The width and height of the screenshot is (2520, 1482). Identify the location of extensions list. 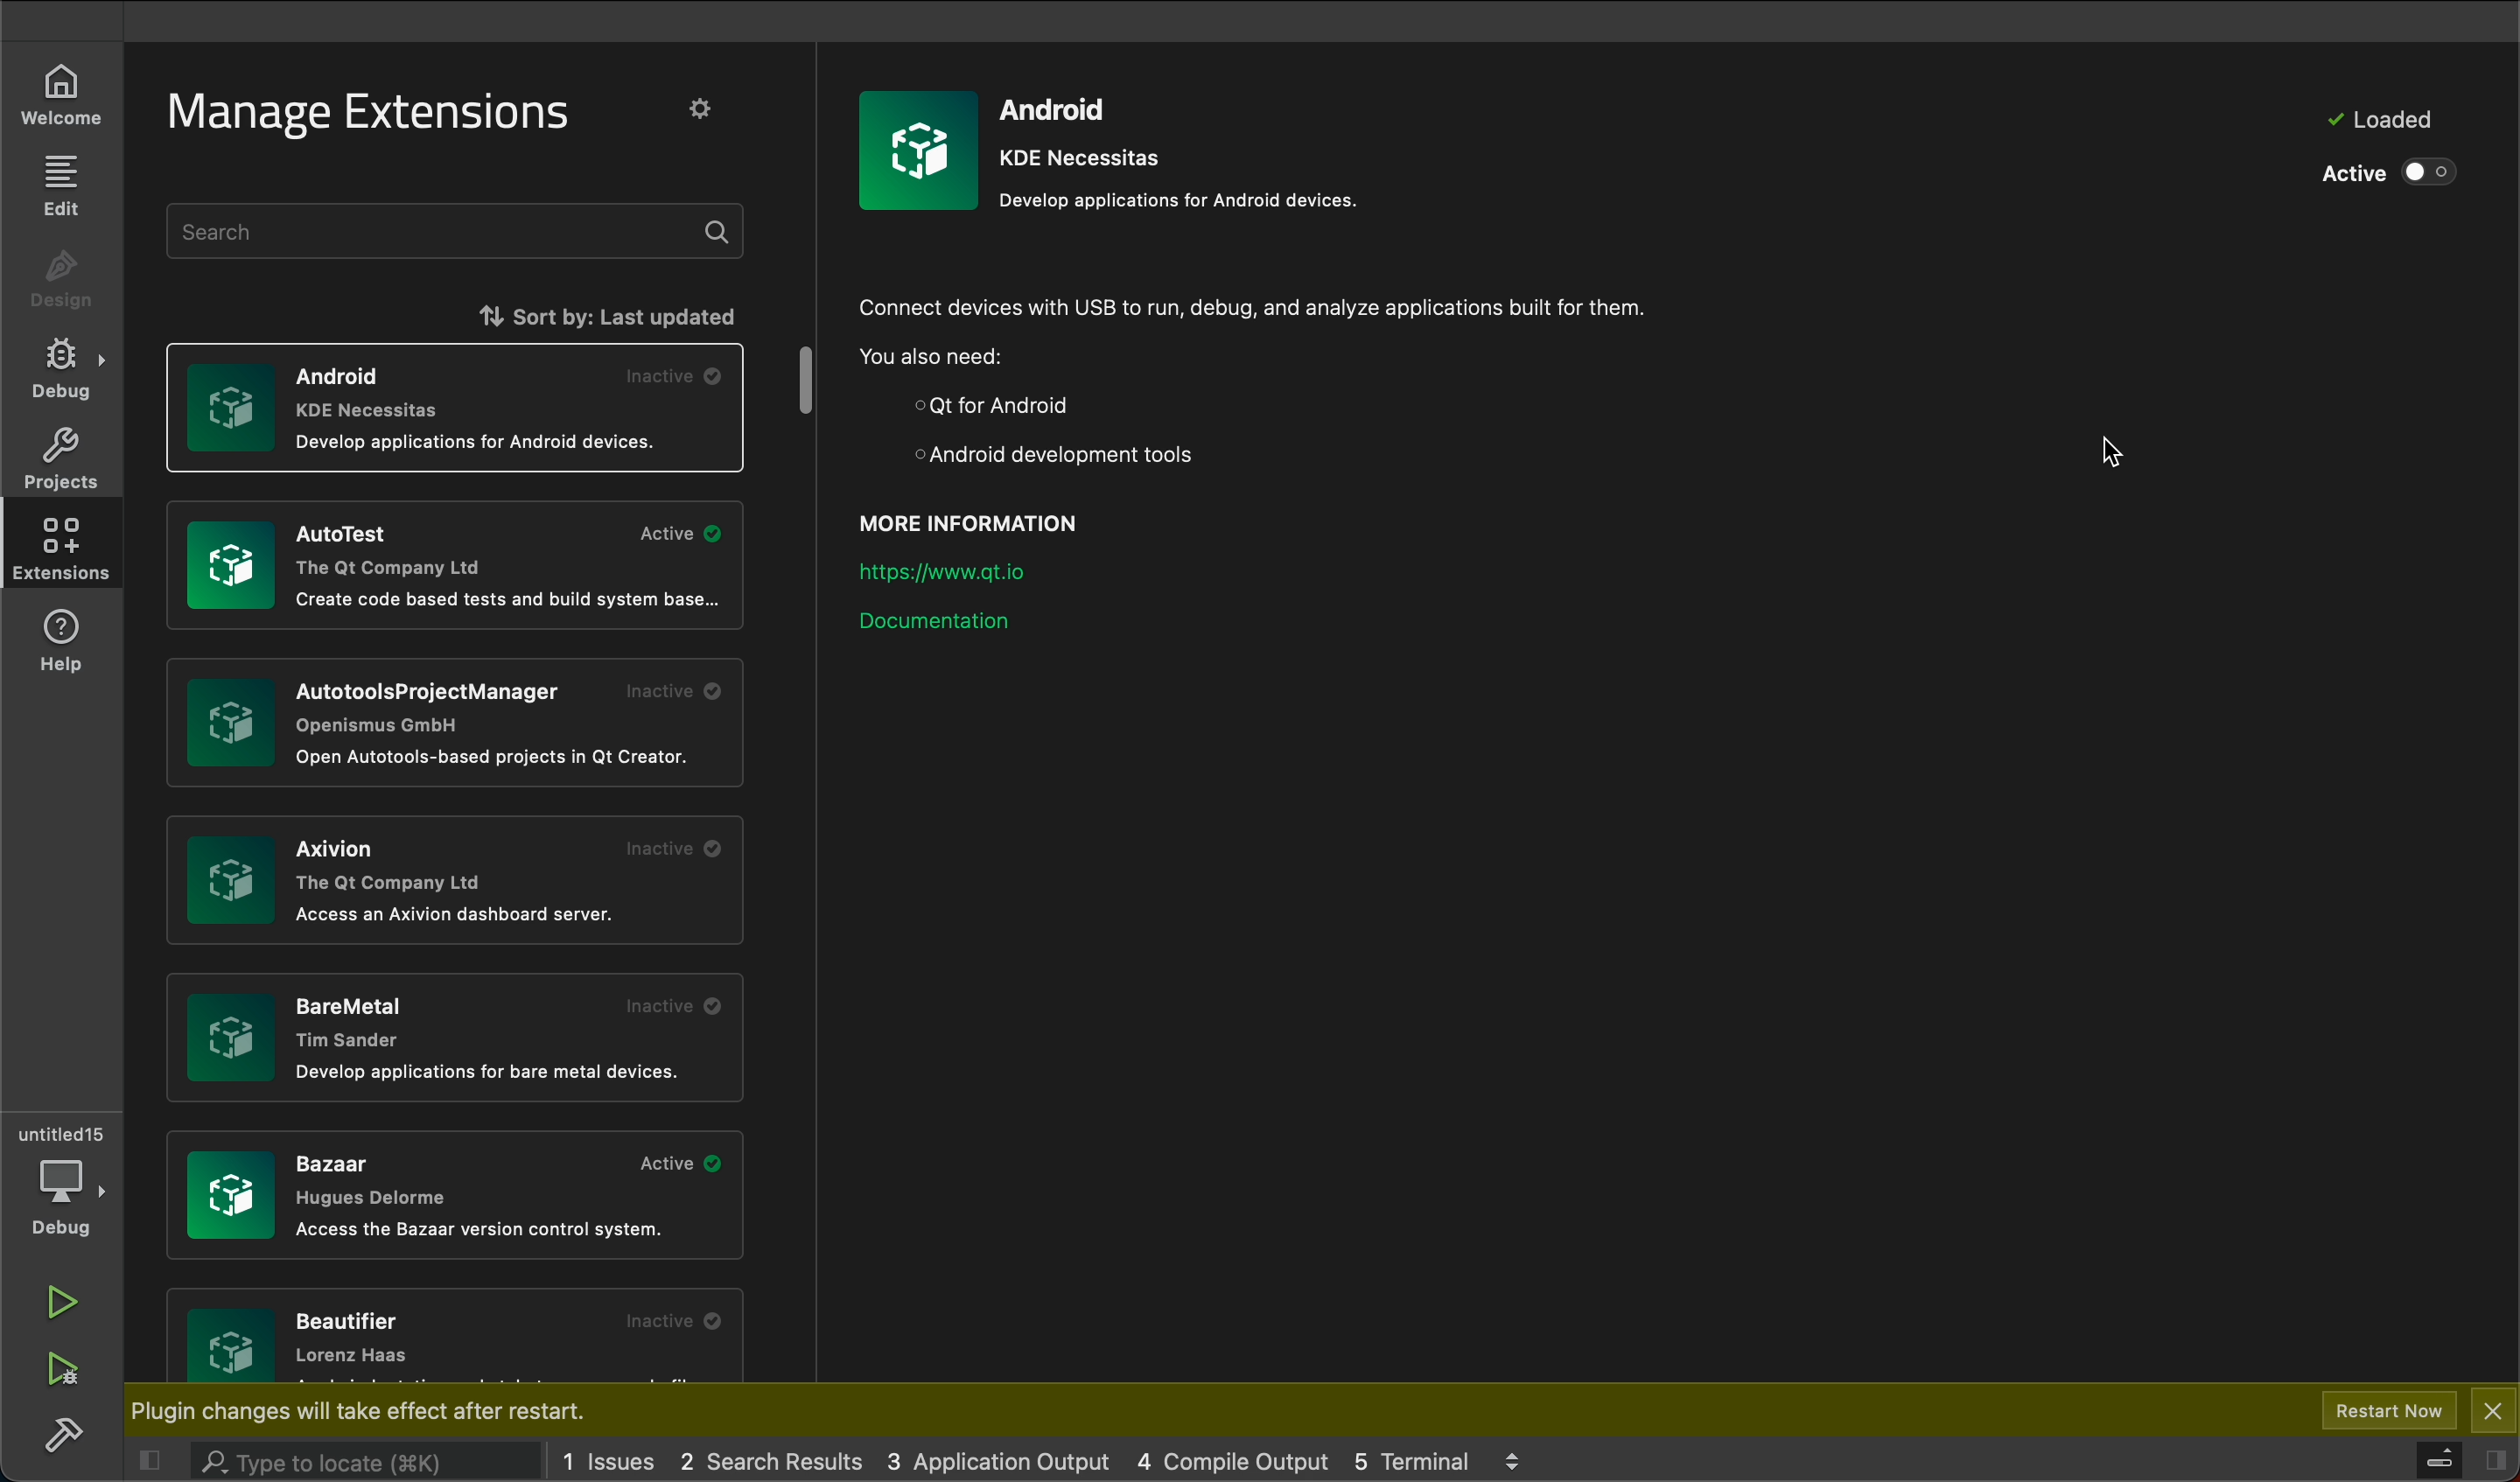
(462, 409).